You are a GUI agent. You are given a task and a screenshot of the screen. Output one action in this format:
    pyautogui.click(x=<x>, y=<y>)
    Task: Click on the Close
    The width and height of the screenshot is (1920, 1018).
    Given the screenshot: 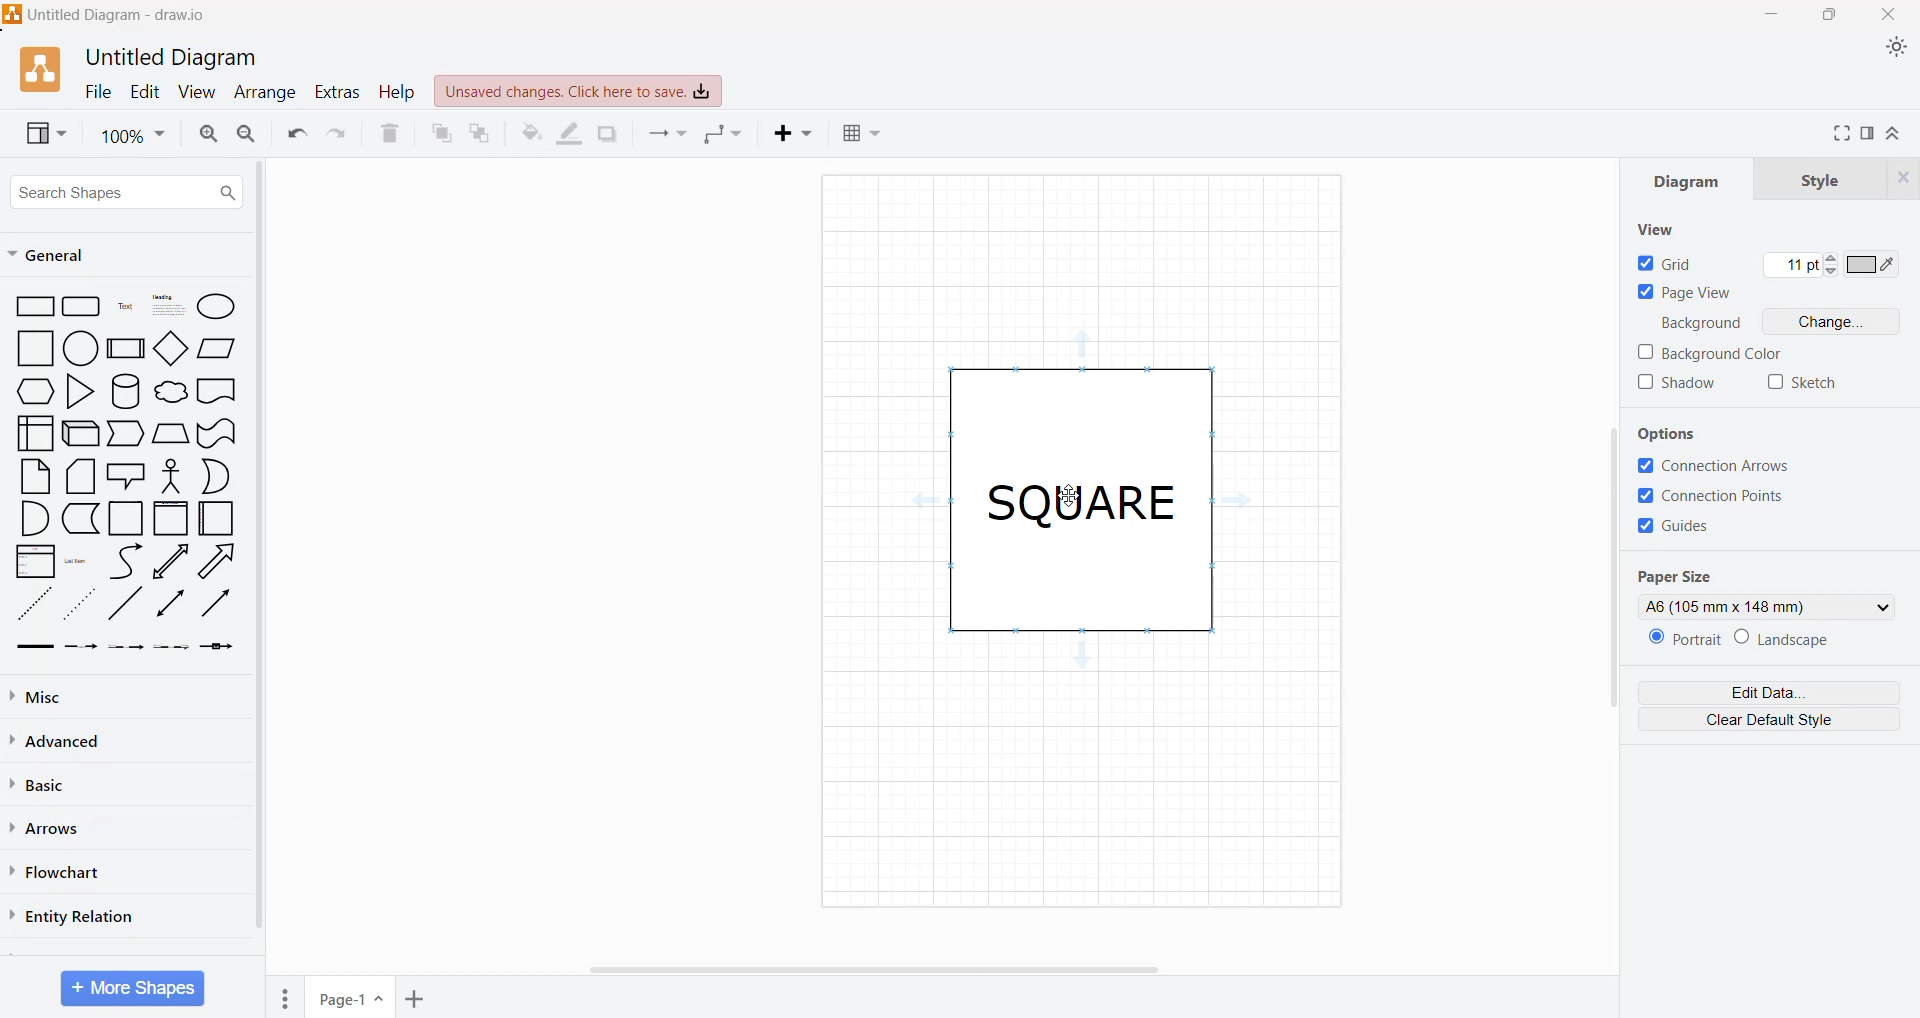 What is the action you would take?
    pyautogui.click(x=1902, y=178)
    